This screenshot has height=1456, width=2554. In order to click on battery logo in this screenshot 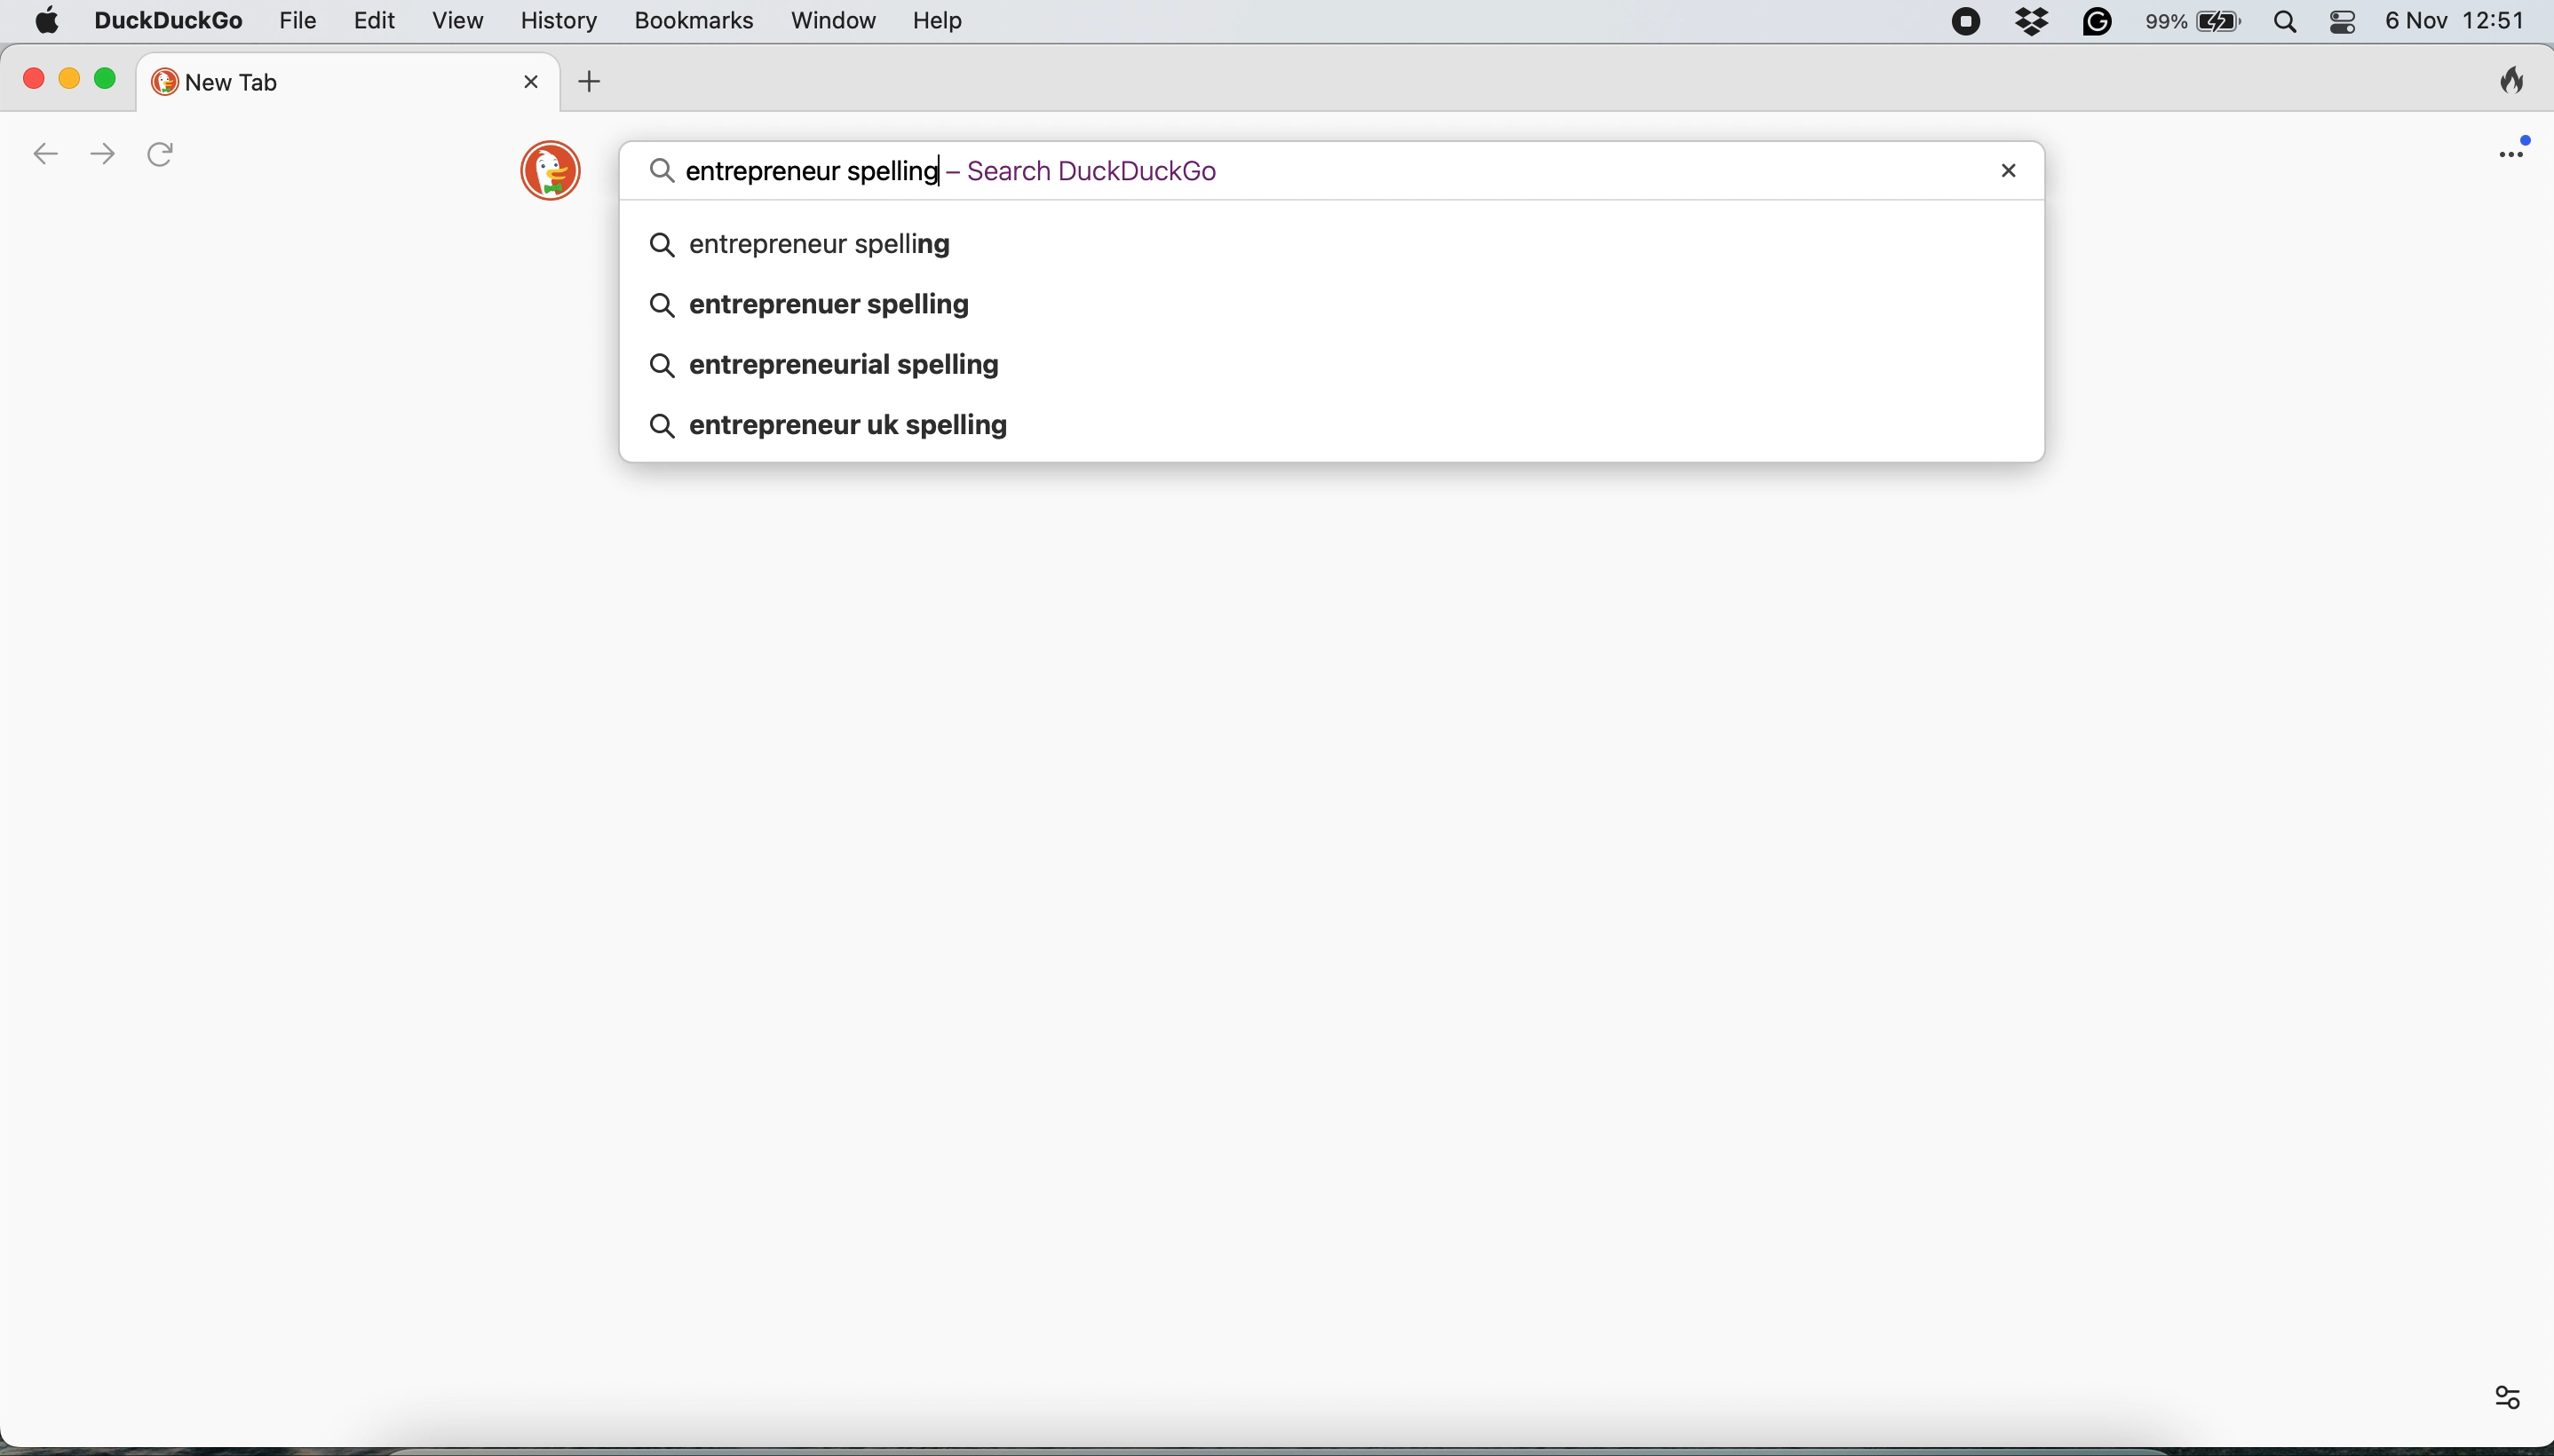, I will do `click(2226, 23)`.